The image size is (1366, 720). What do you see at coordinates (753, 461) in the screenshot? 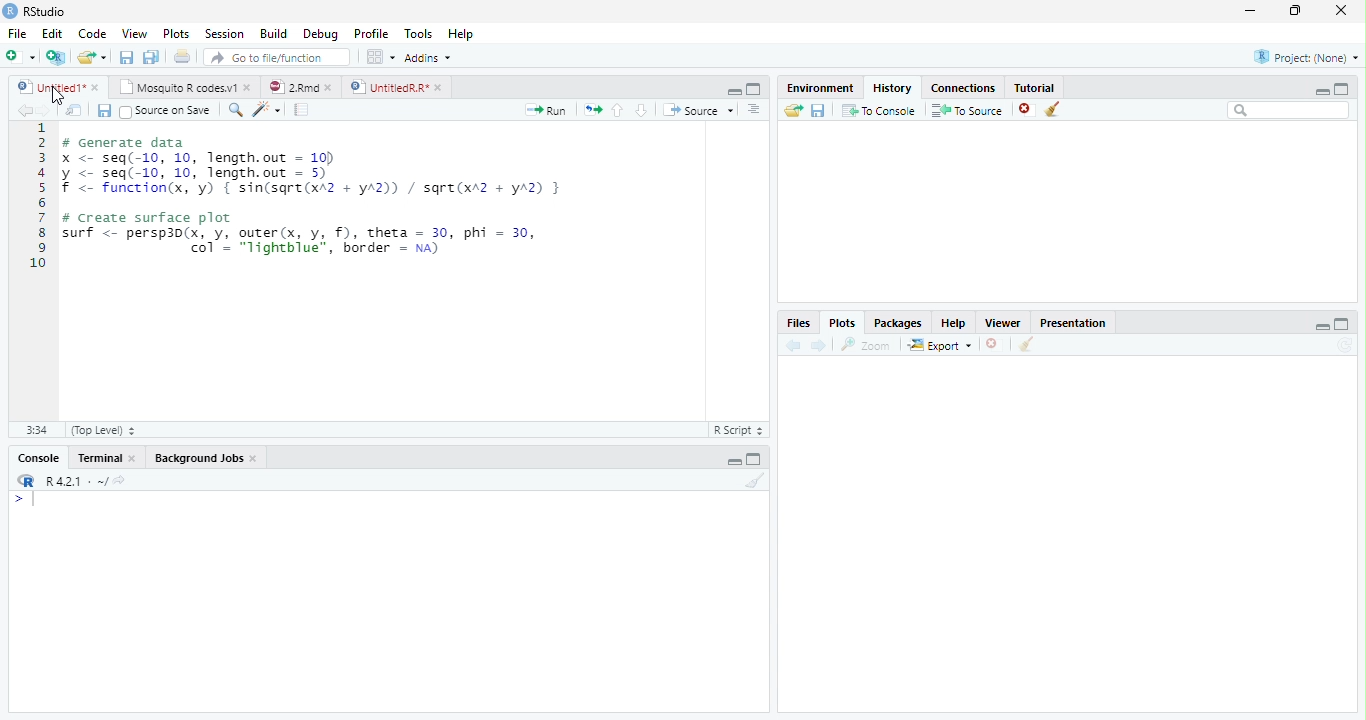
I see `Maximize` at bounding box center [753, 461].